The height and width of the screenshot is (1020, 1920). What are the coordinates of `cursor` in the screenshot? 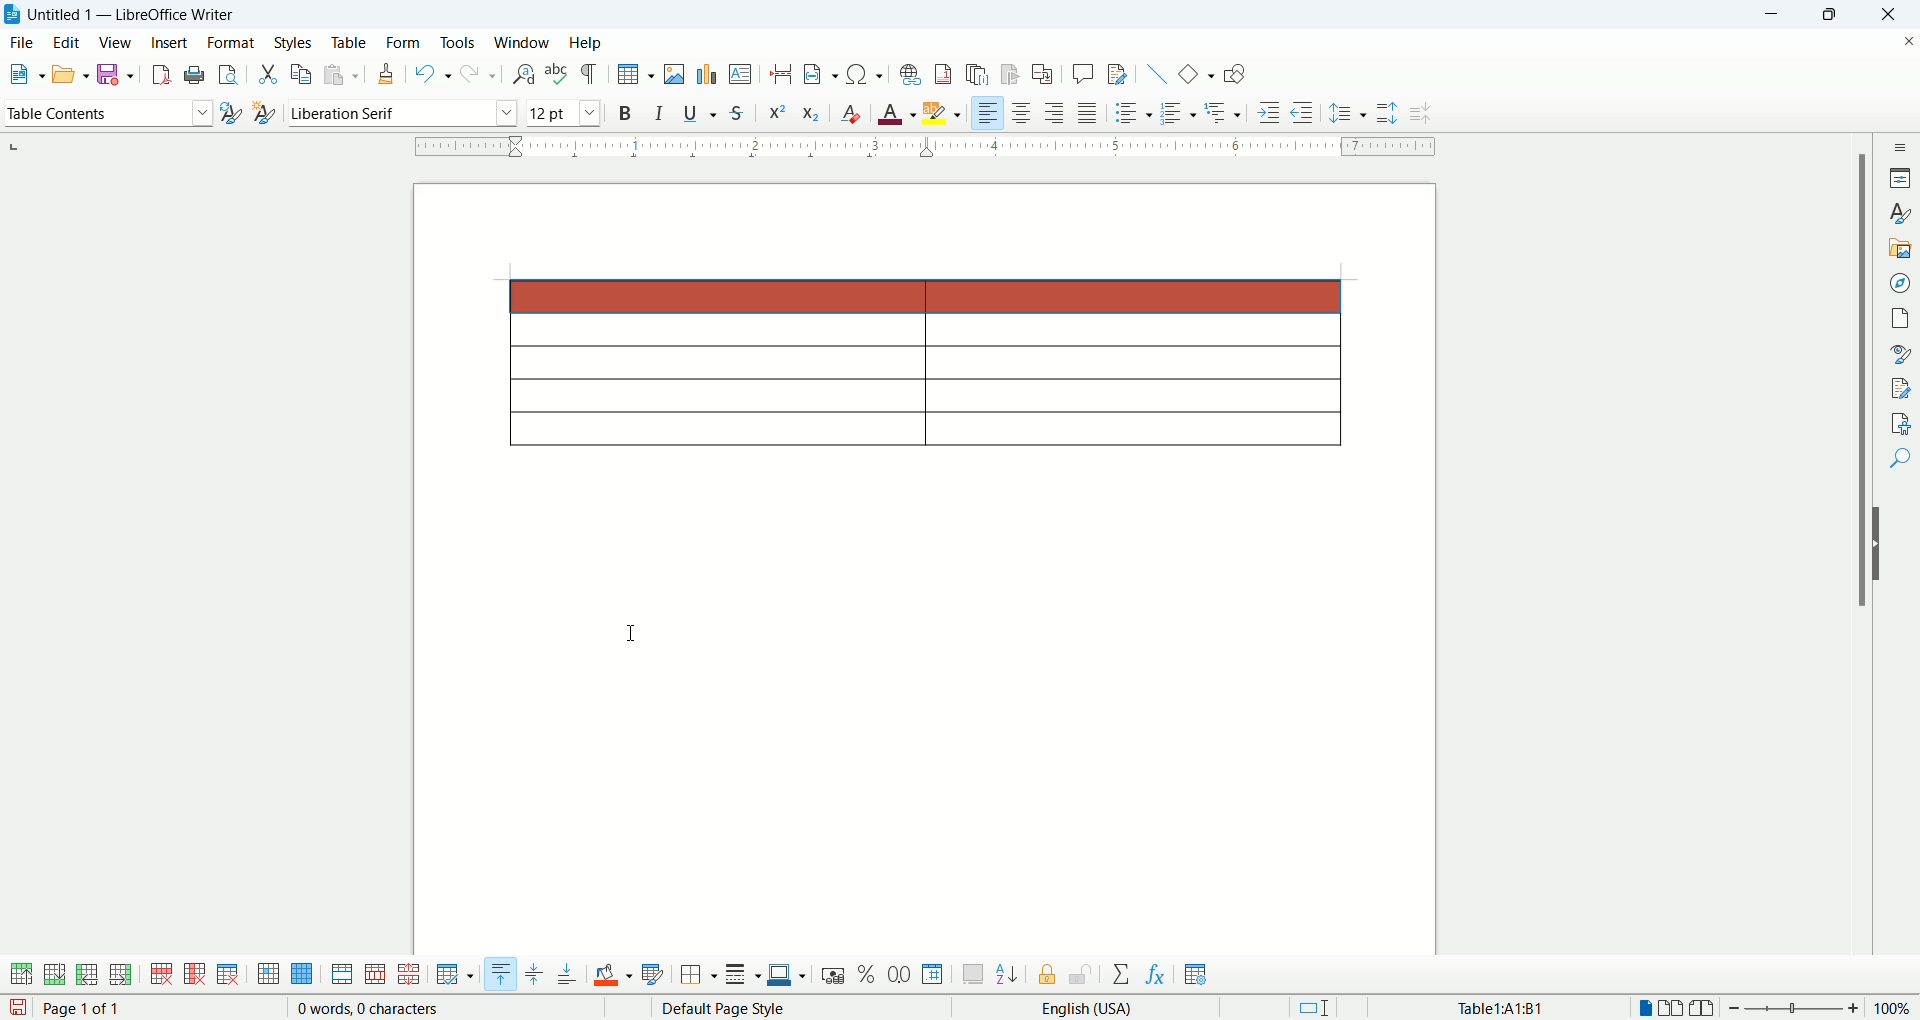 It's located at (629, 633).